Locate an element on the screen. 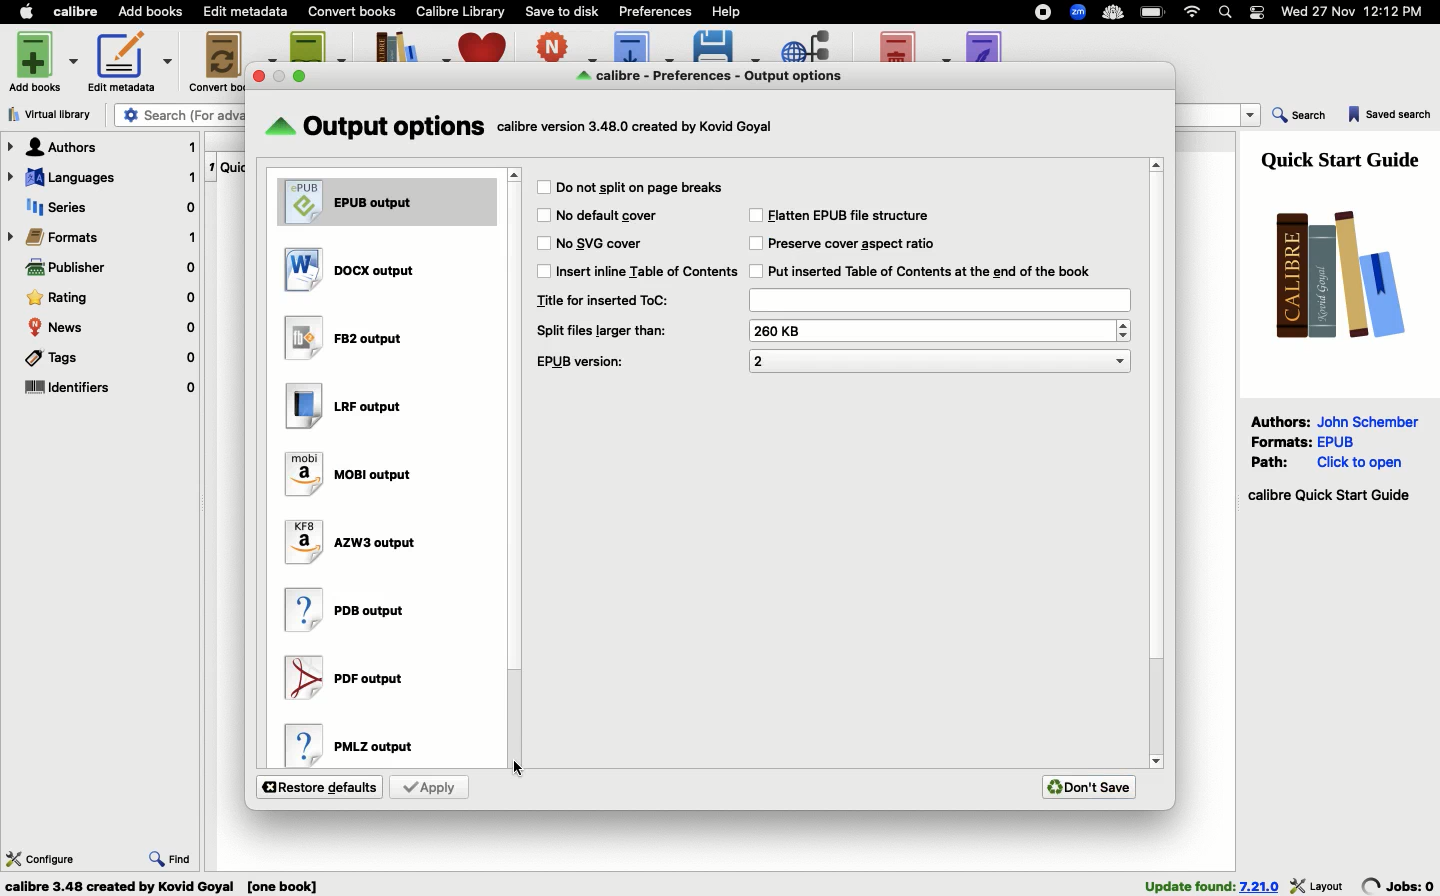 Image resolution: width=1440 pixels, height=896 pixels. EPUB version  is located at coordinates (582, 362).